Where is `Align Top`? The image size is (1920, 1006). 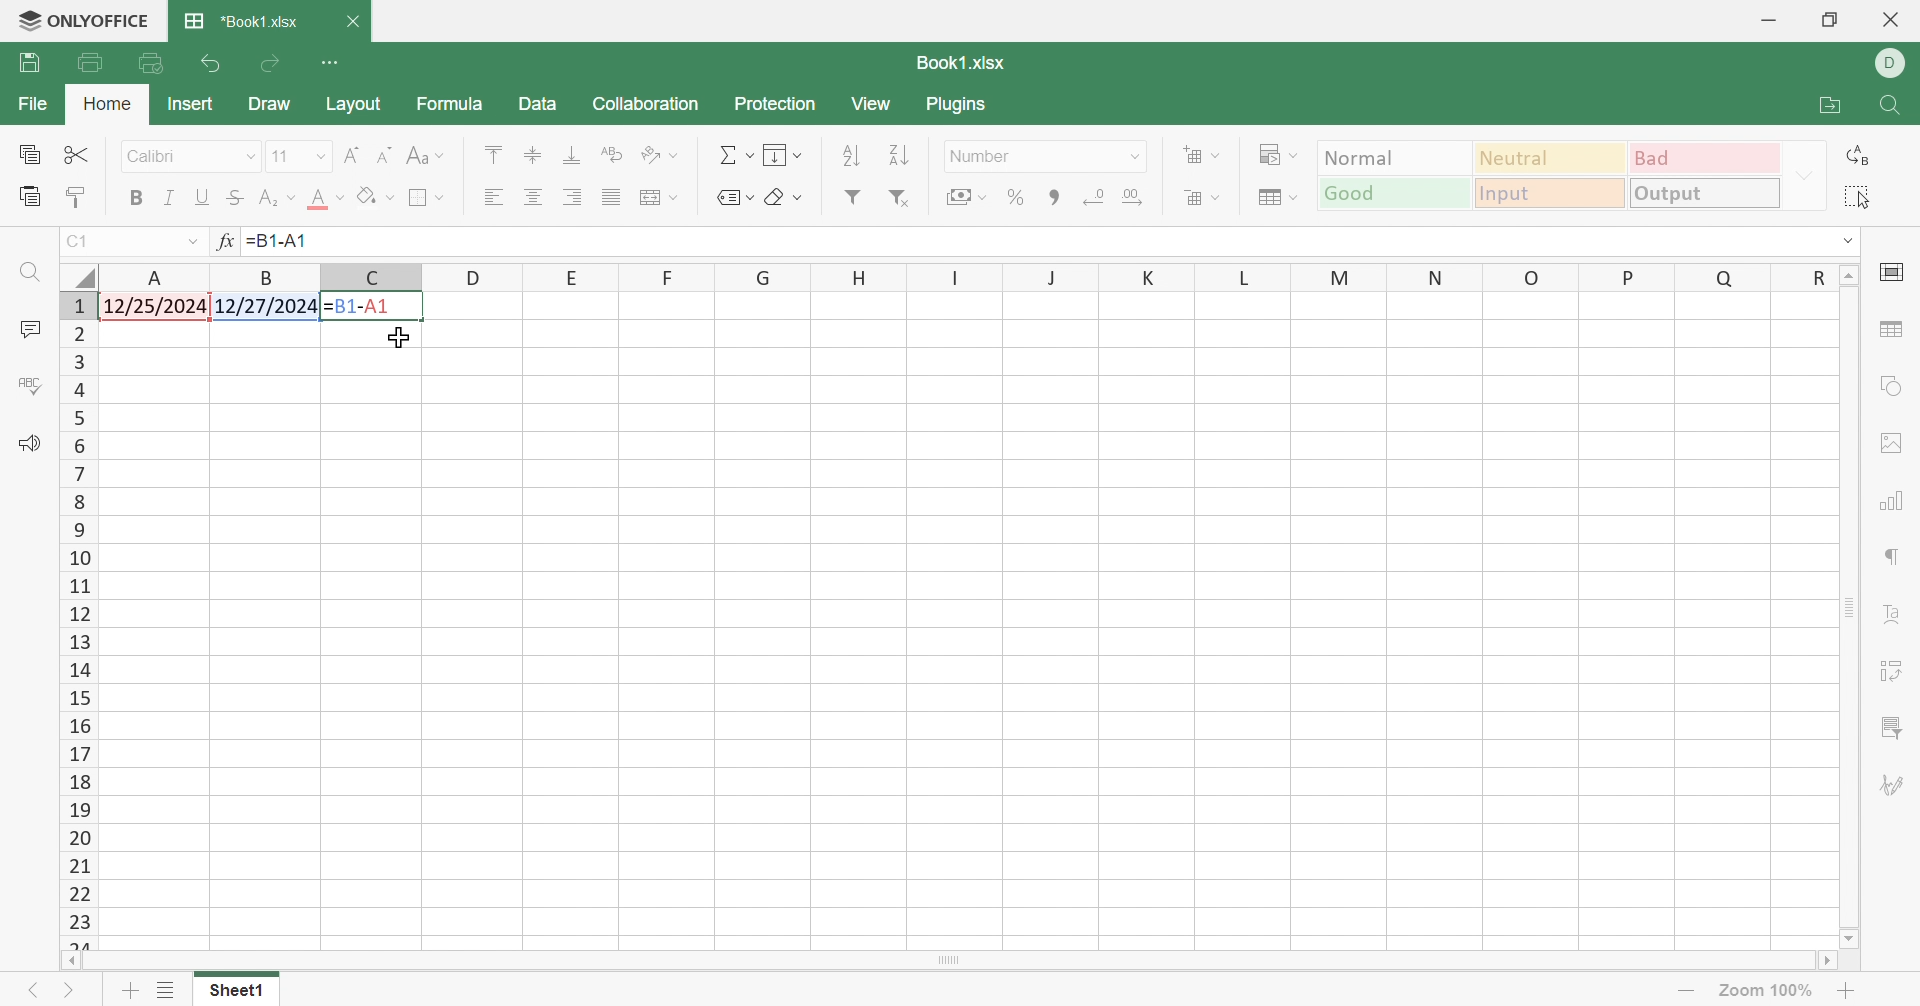
Align Top is located at coordinates (495, 152).